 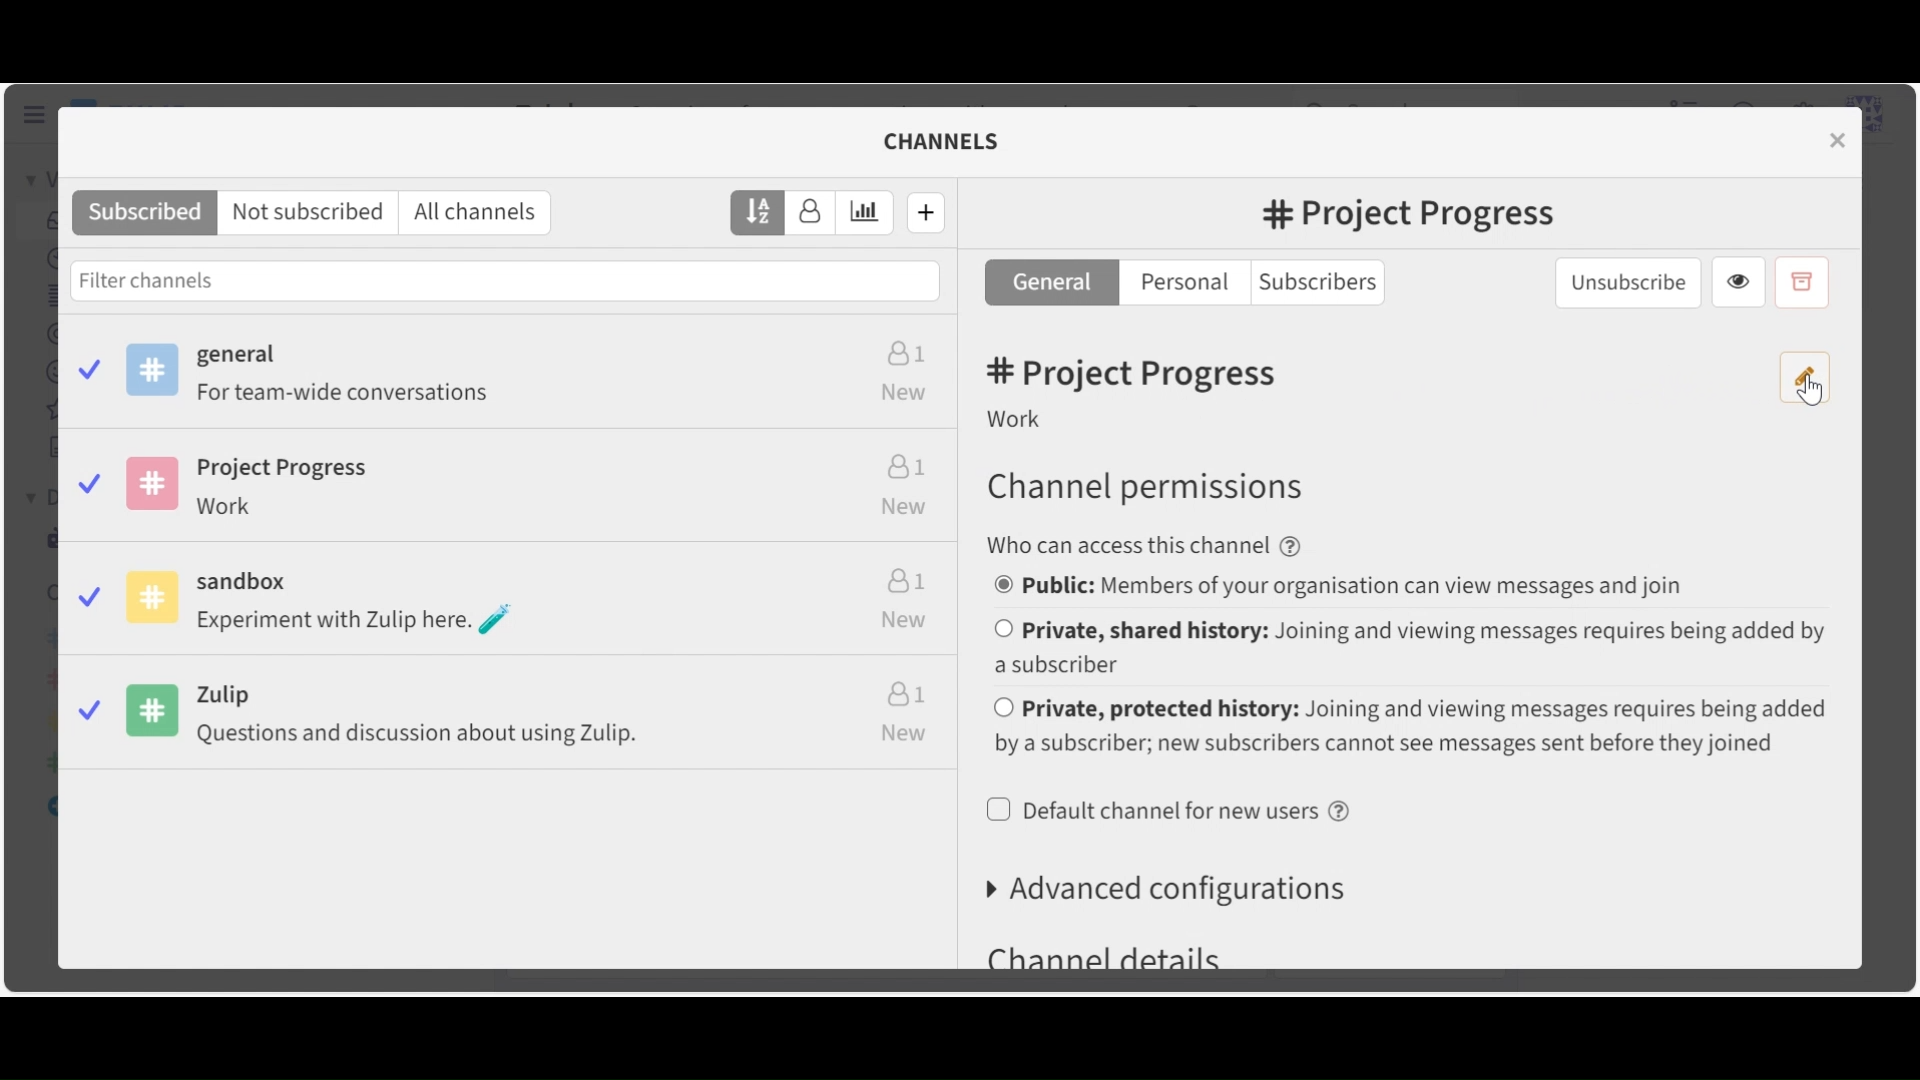 What do you see at coordinates (1840, 147) in the screenshot?
I see `close` at bounding box center [1840, 147].